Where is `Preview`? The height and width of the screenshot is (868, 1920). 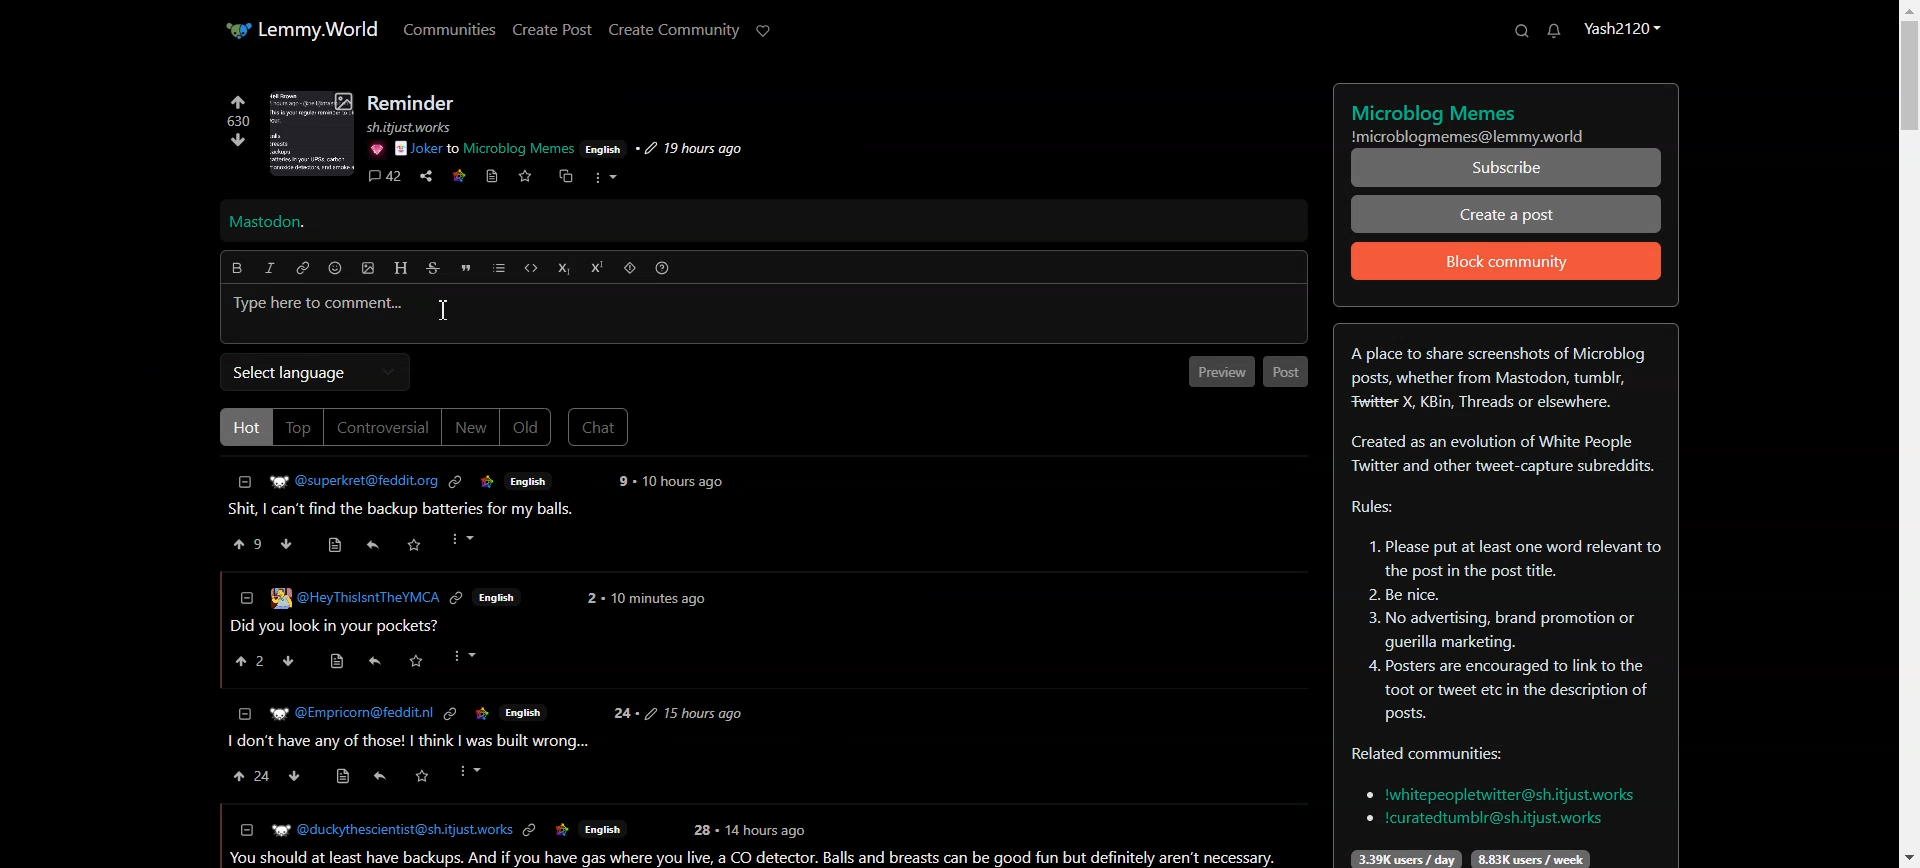
Preview is located at coordinates (1219, 371).